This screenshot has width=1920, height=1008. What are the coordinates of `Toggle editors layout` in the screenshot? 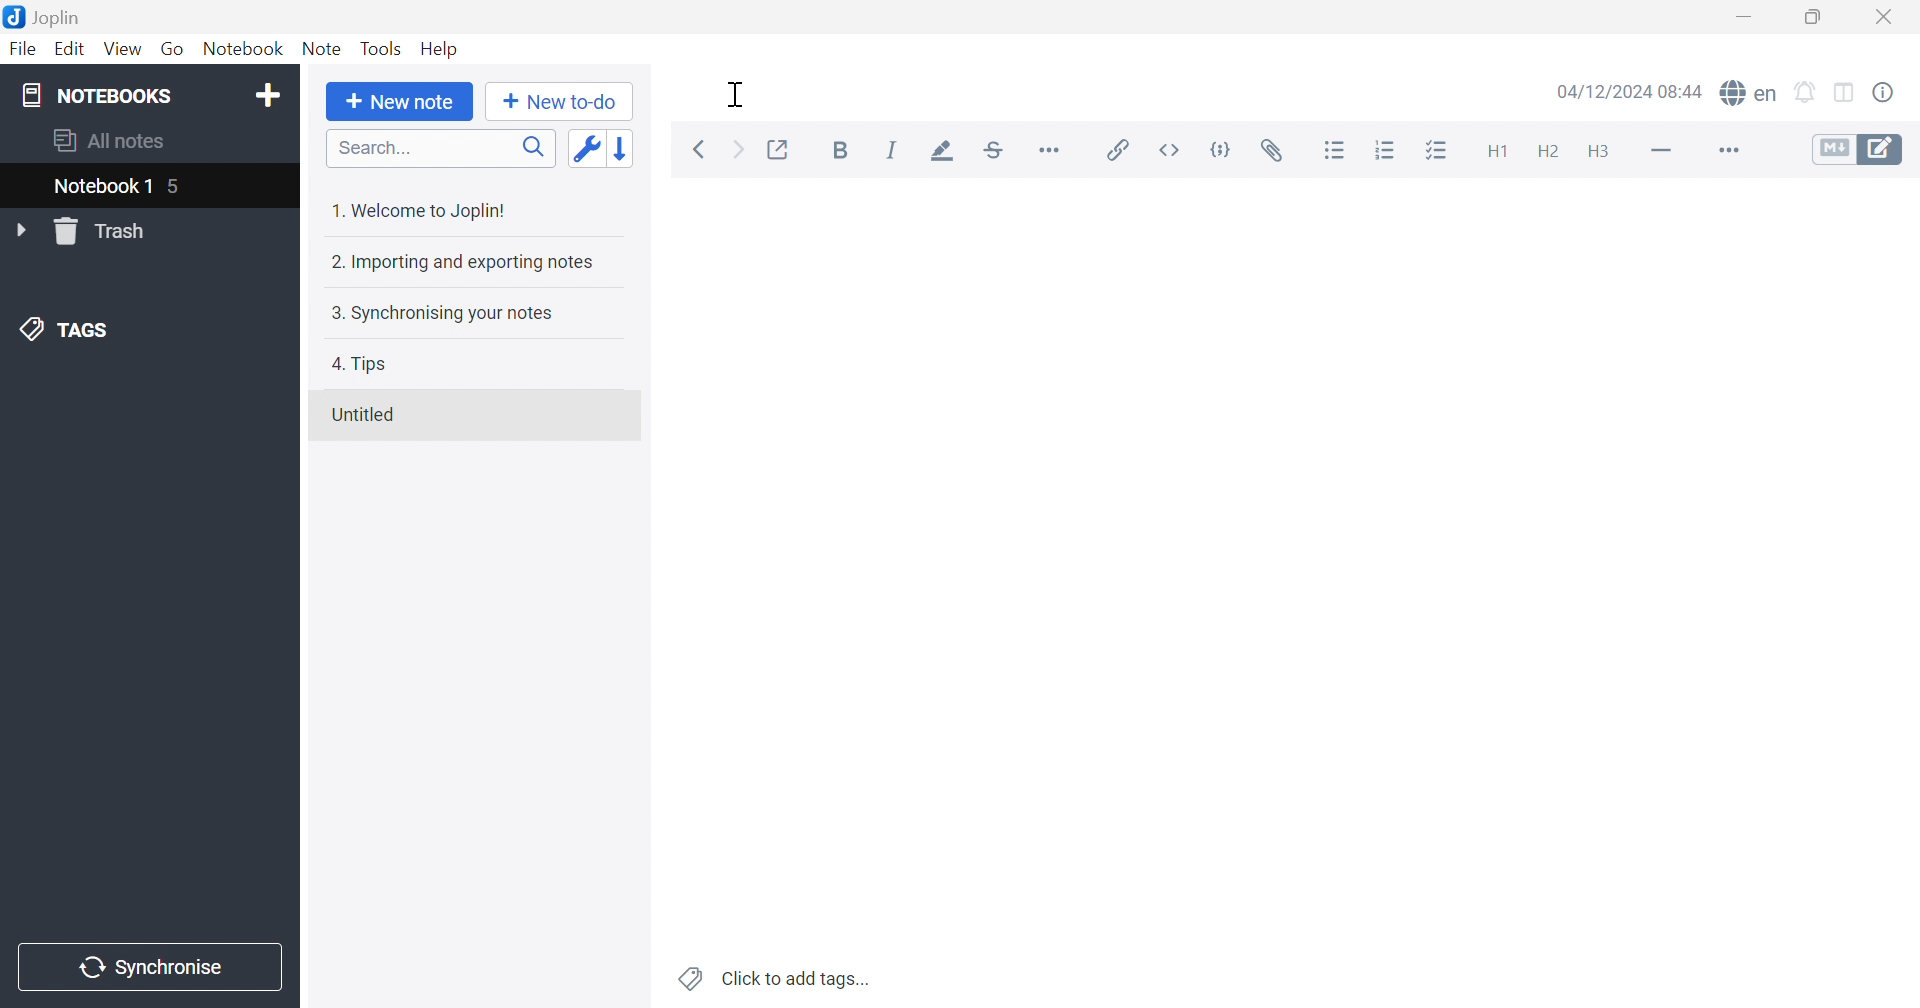 It's located at (1844, 94).